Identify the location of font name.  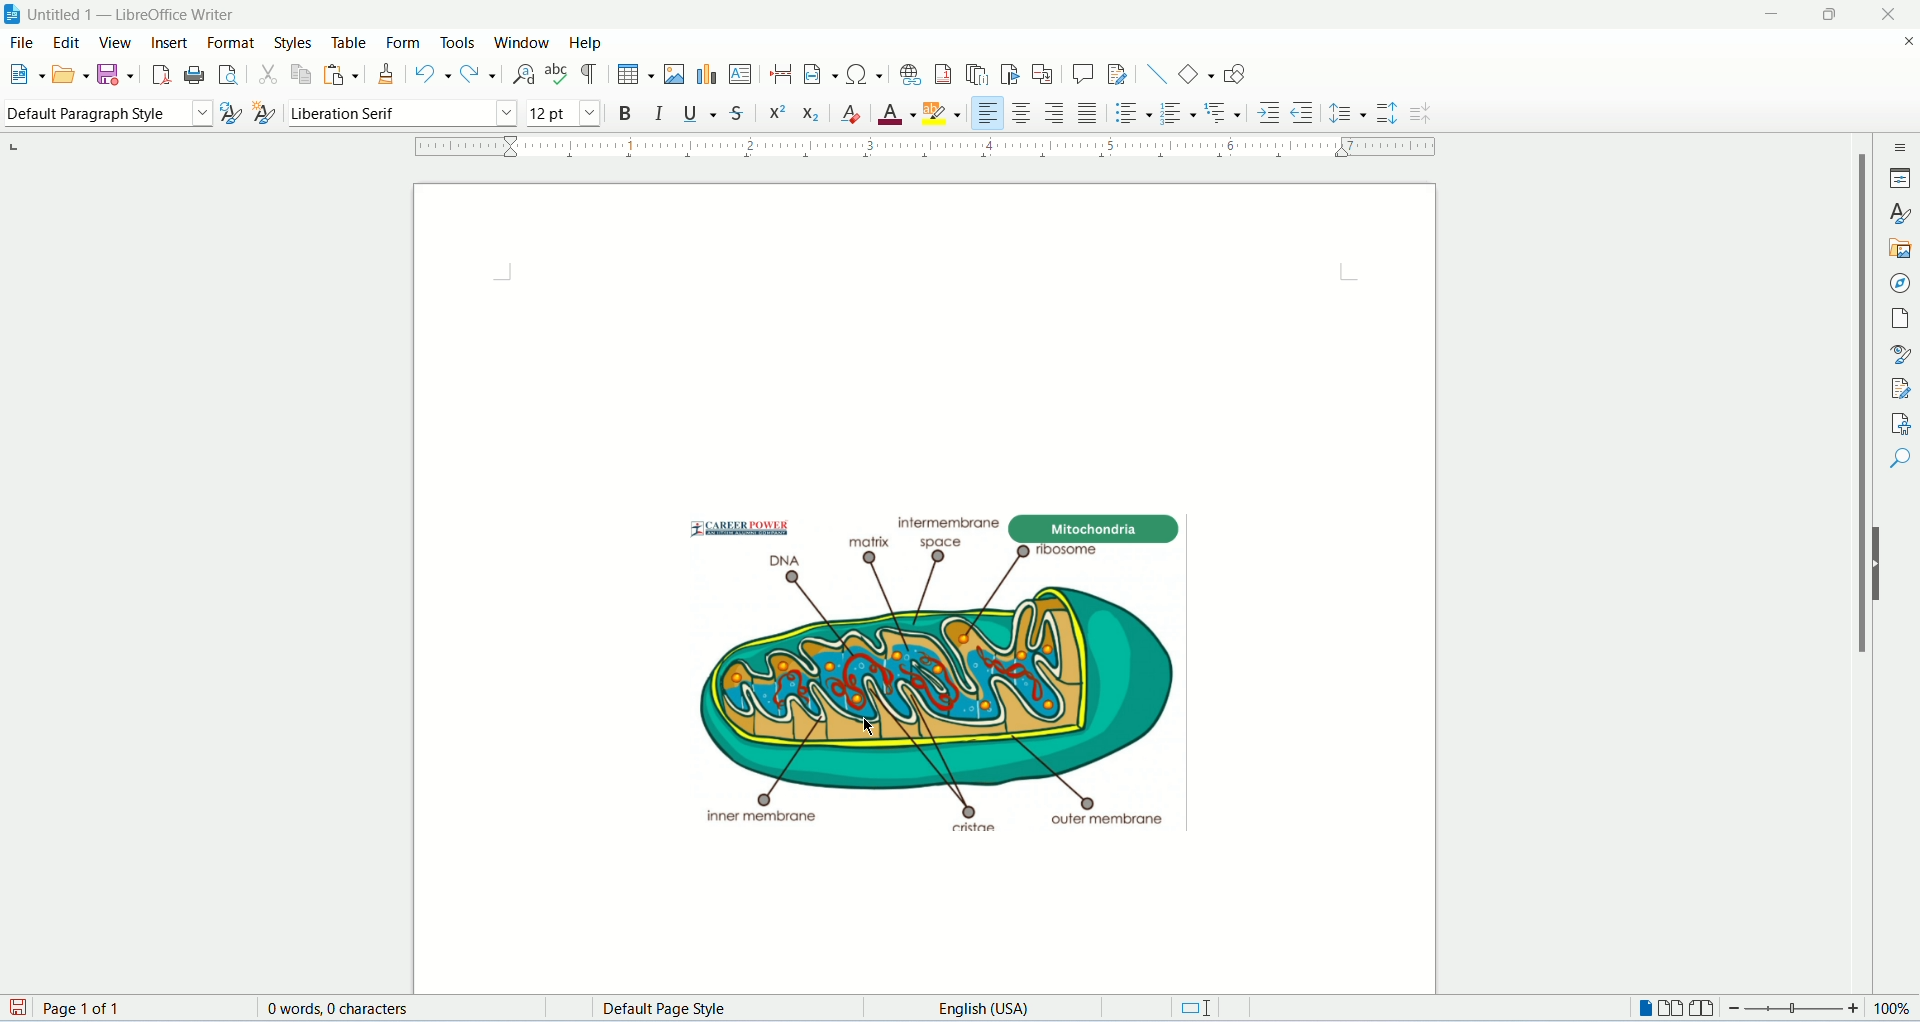
(403, 112).